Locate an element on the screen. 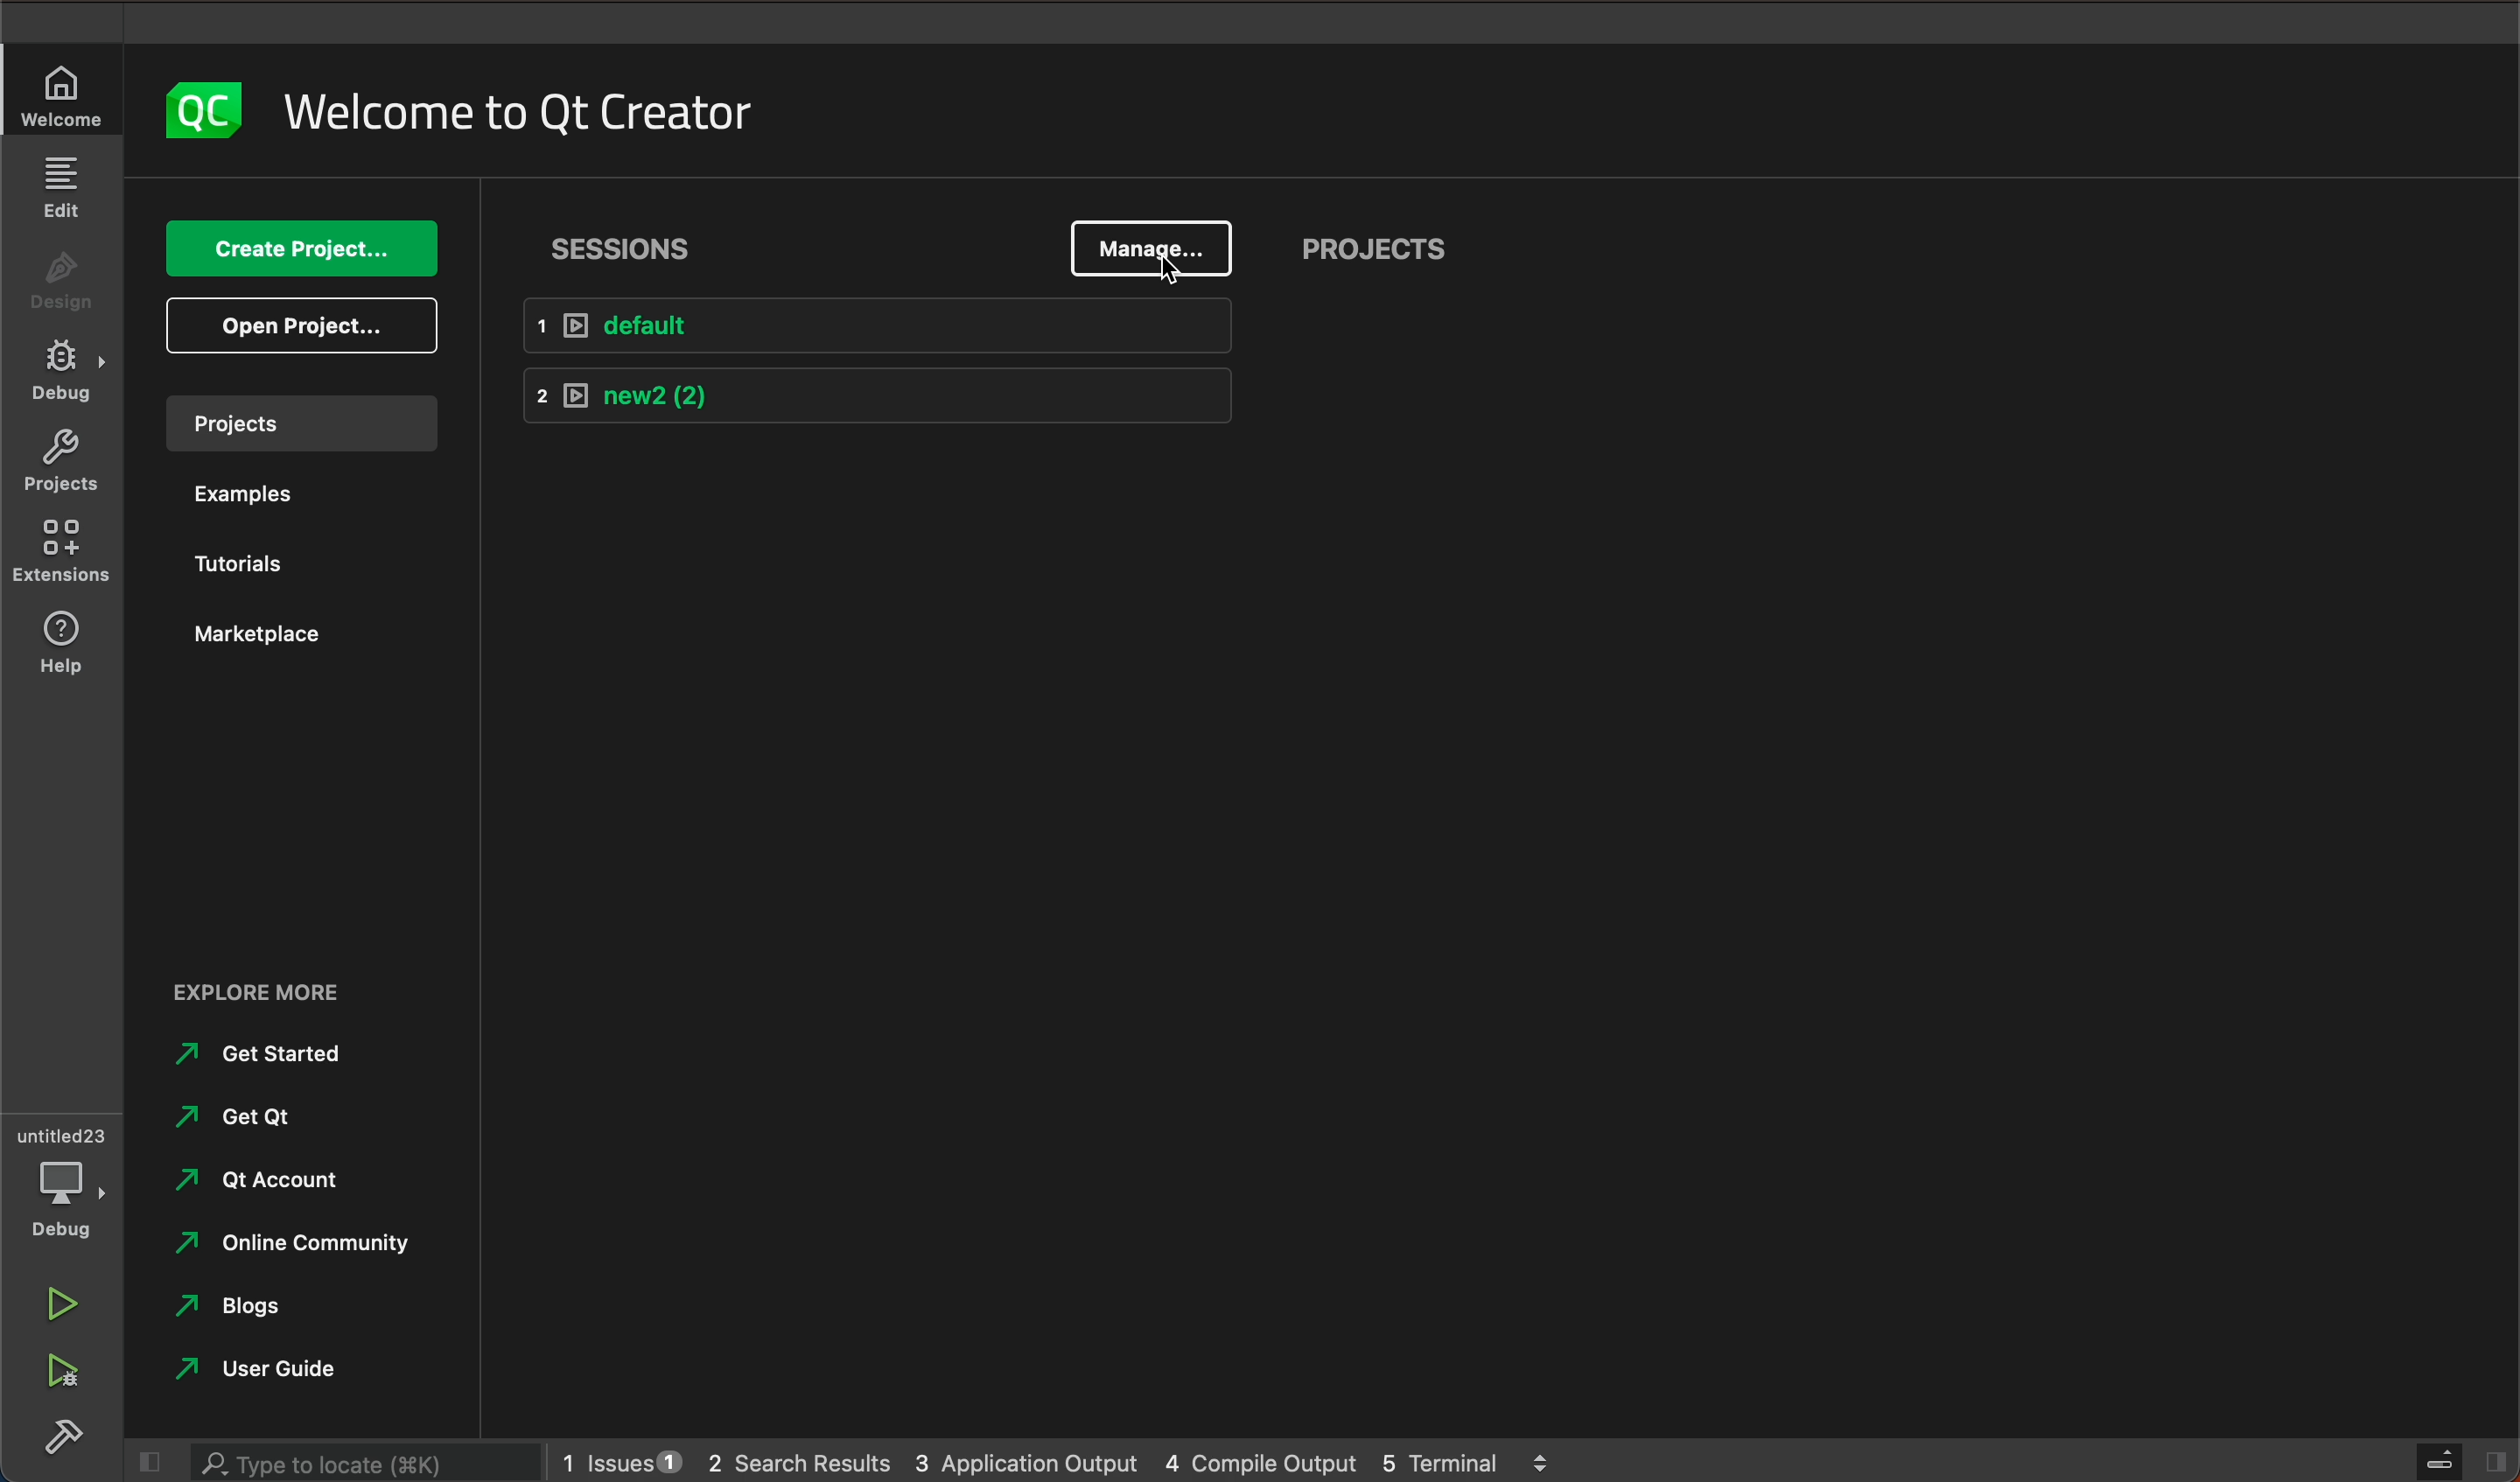 The image size is (2520, 1482). debug is located at coordinates (65, 1180).